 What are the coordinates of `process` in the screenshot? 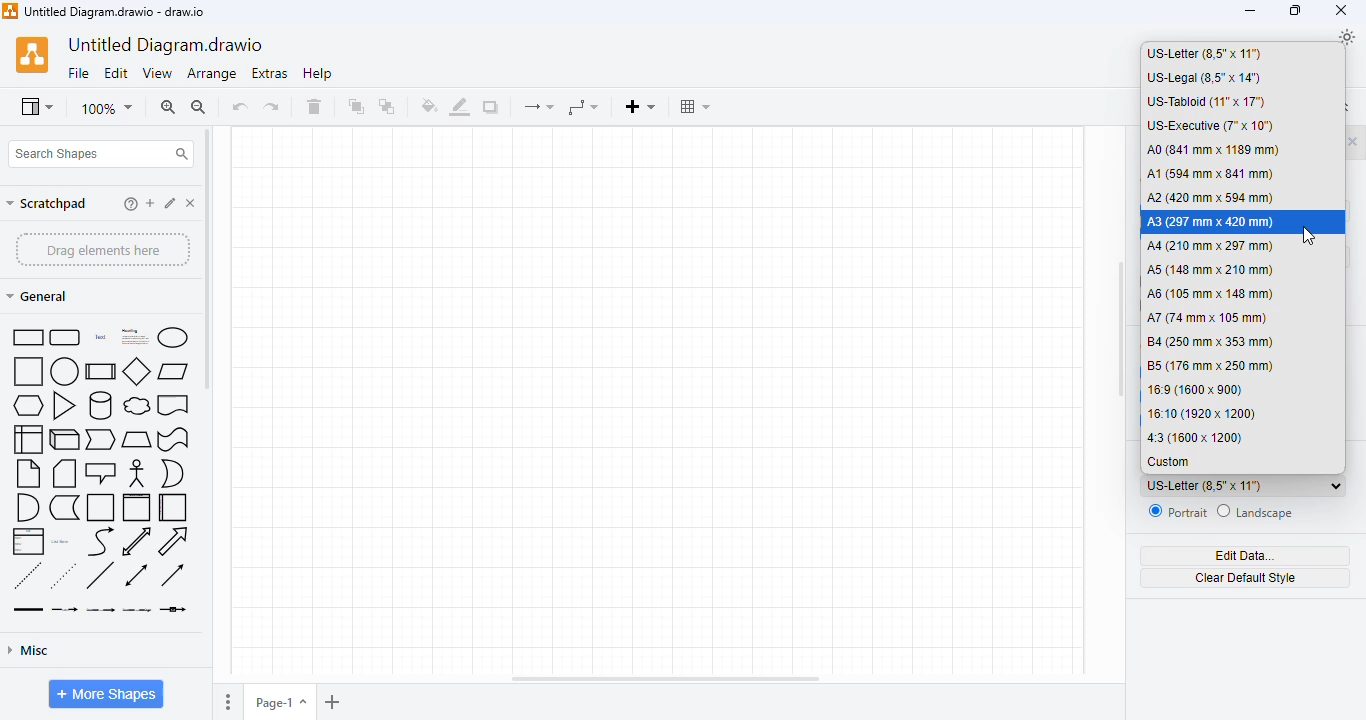 It's located at (101, 371).